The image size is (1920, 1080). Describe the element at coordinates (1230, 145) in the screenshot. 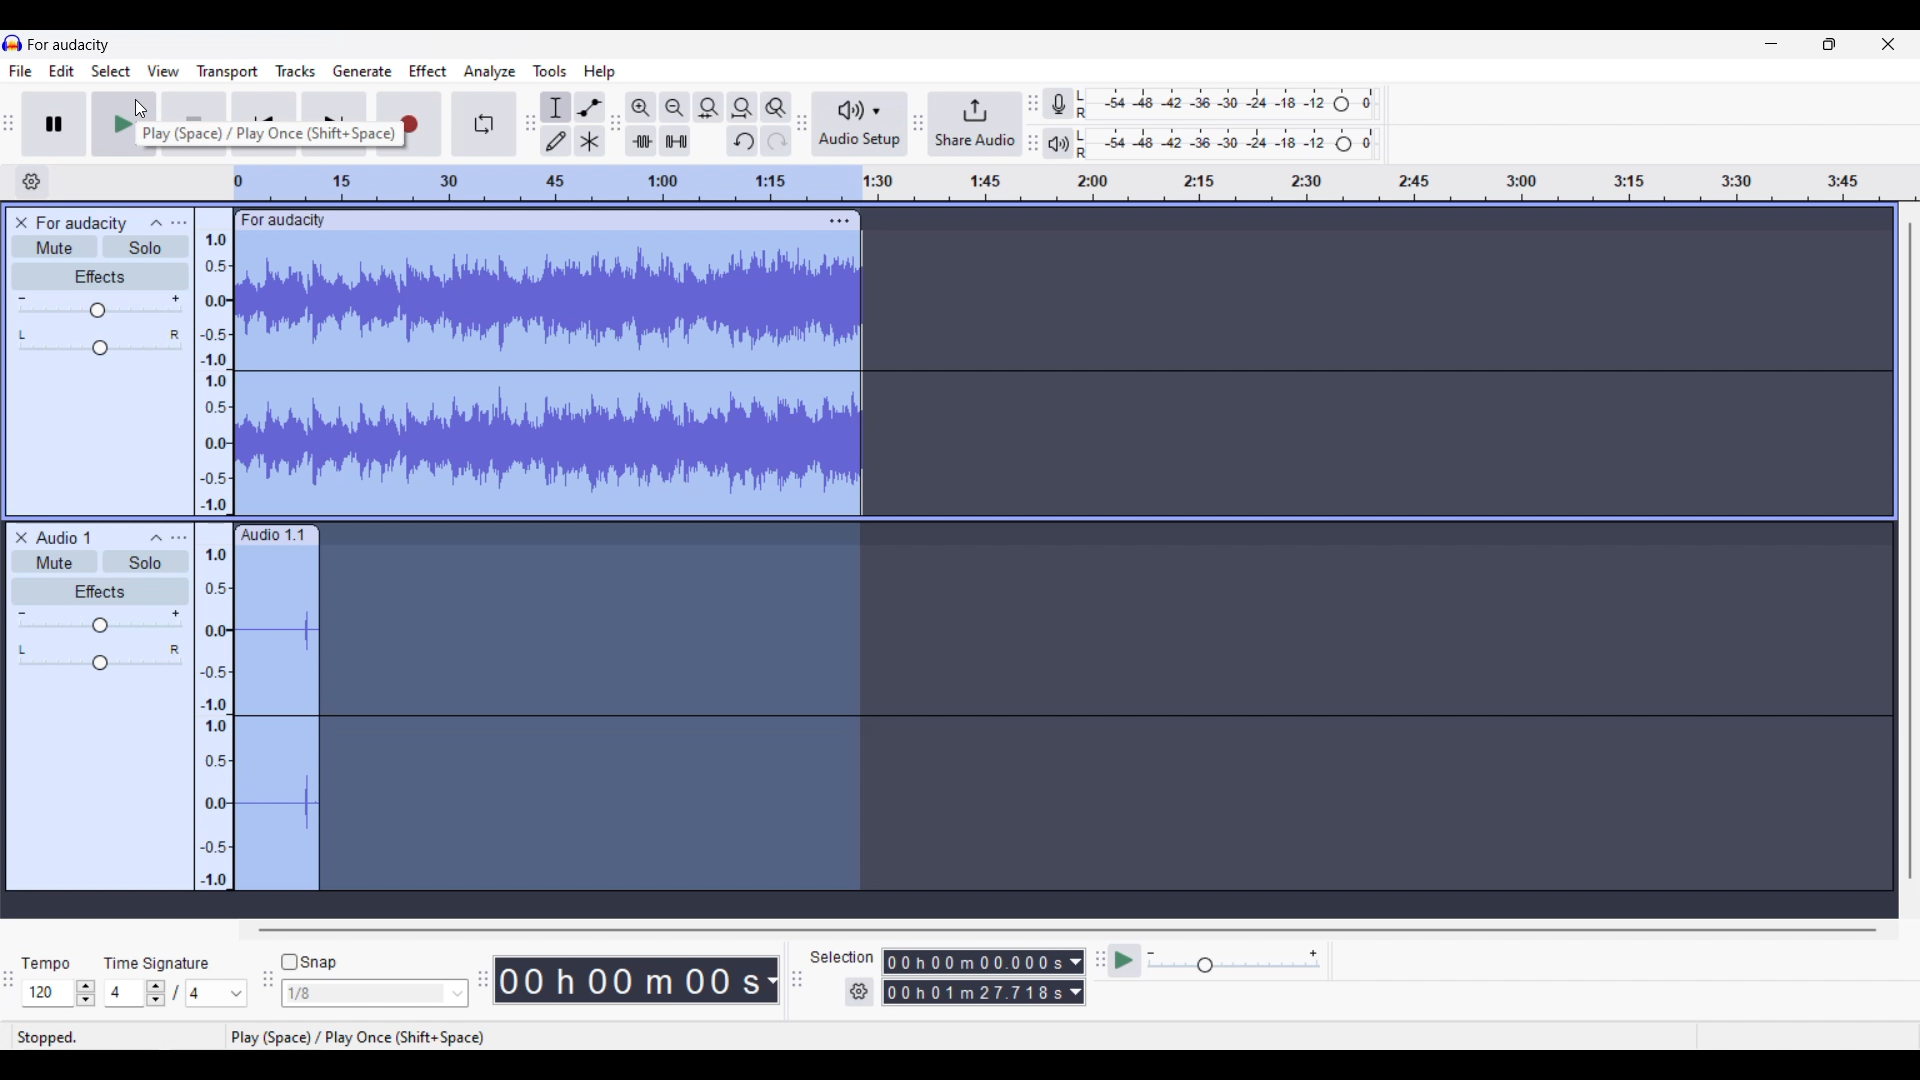

I see `Playback level` at that location.